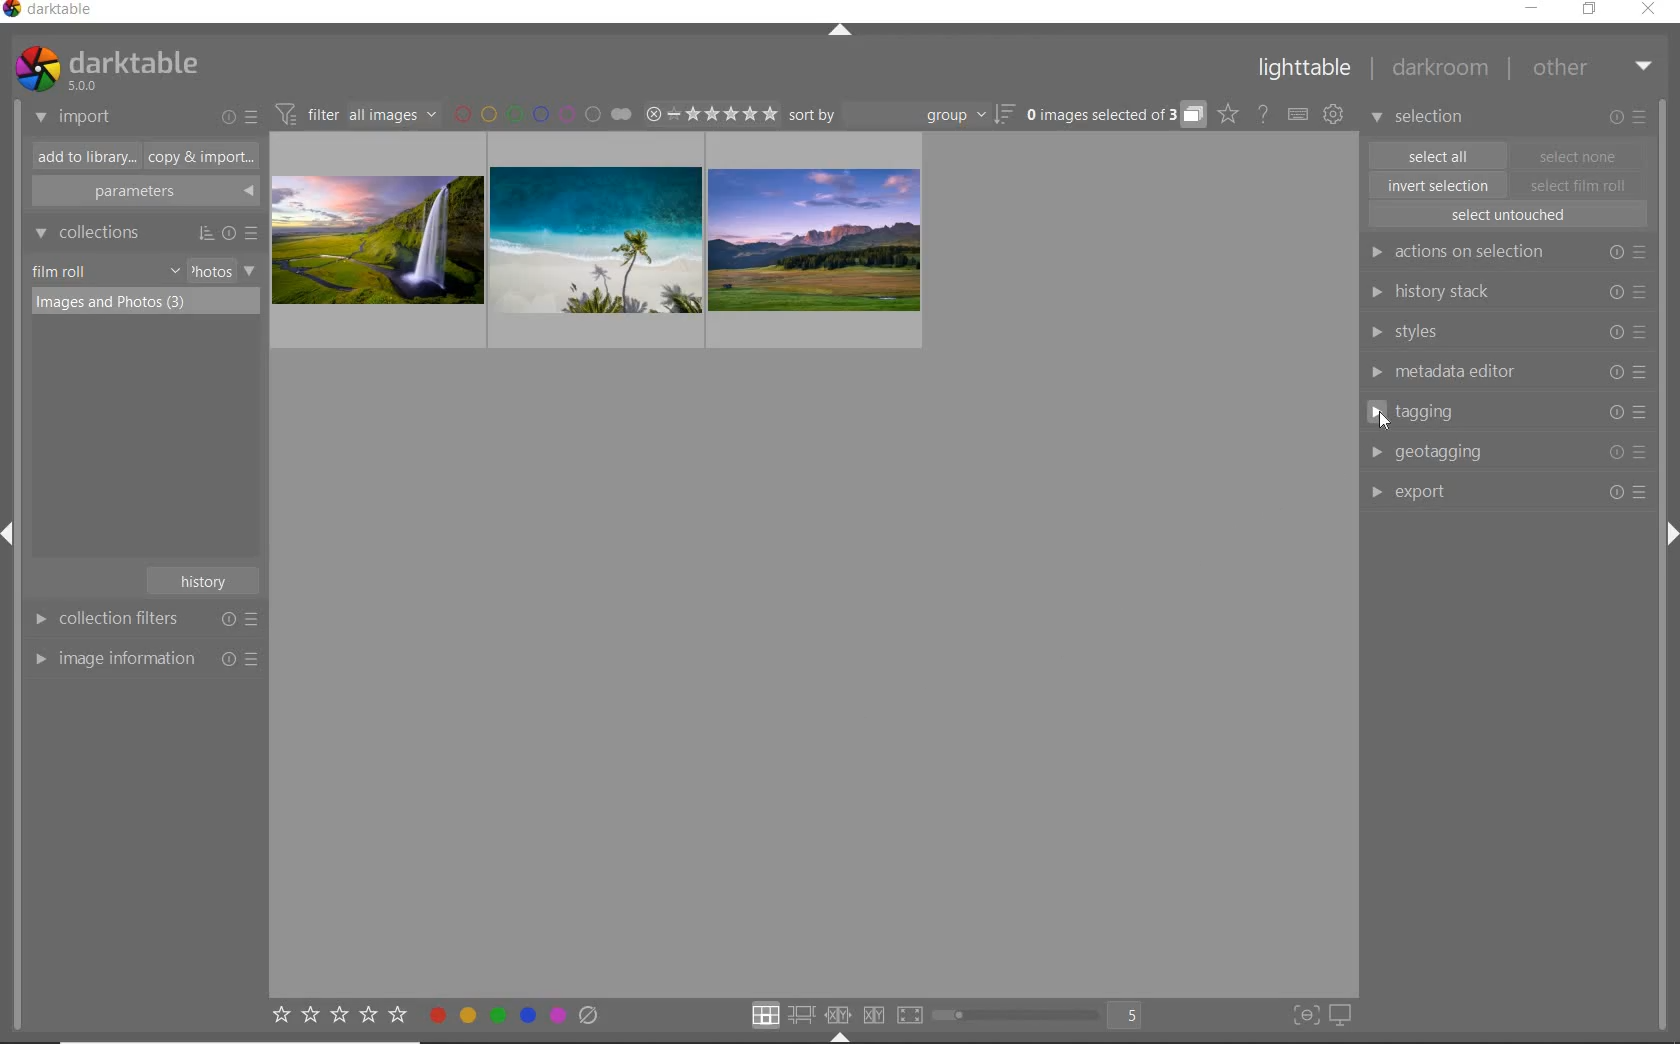 The height and width of the screenshot is (1044, 1680). What do you see at coordinates (74, 118) in the screenshot?
I see `import` at bounding box center [74, 118].